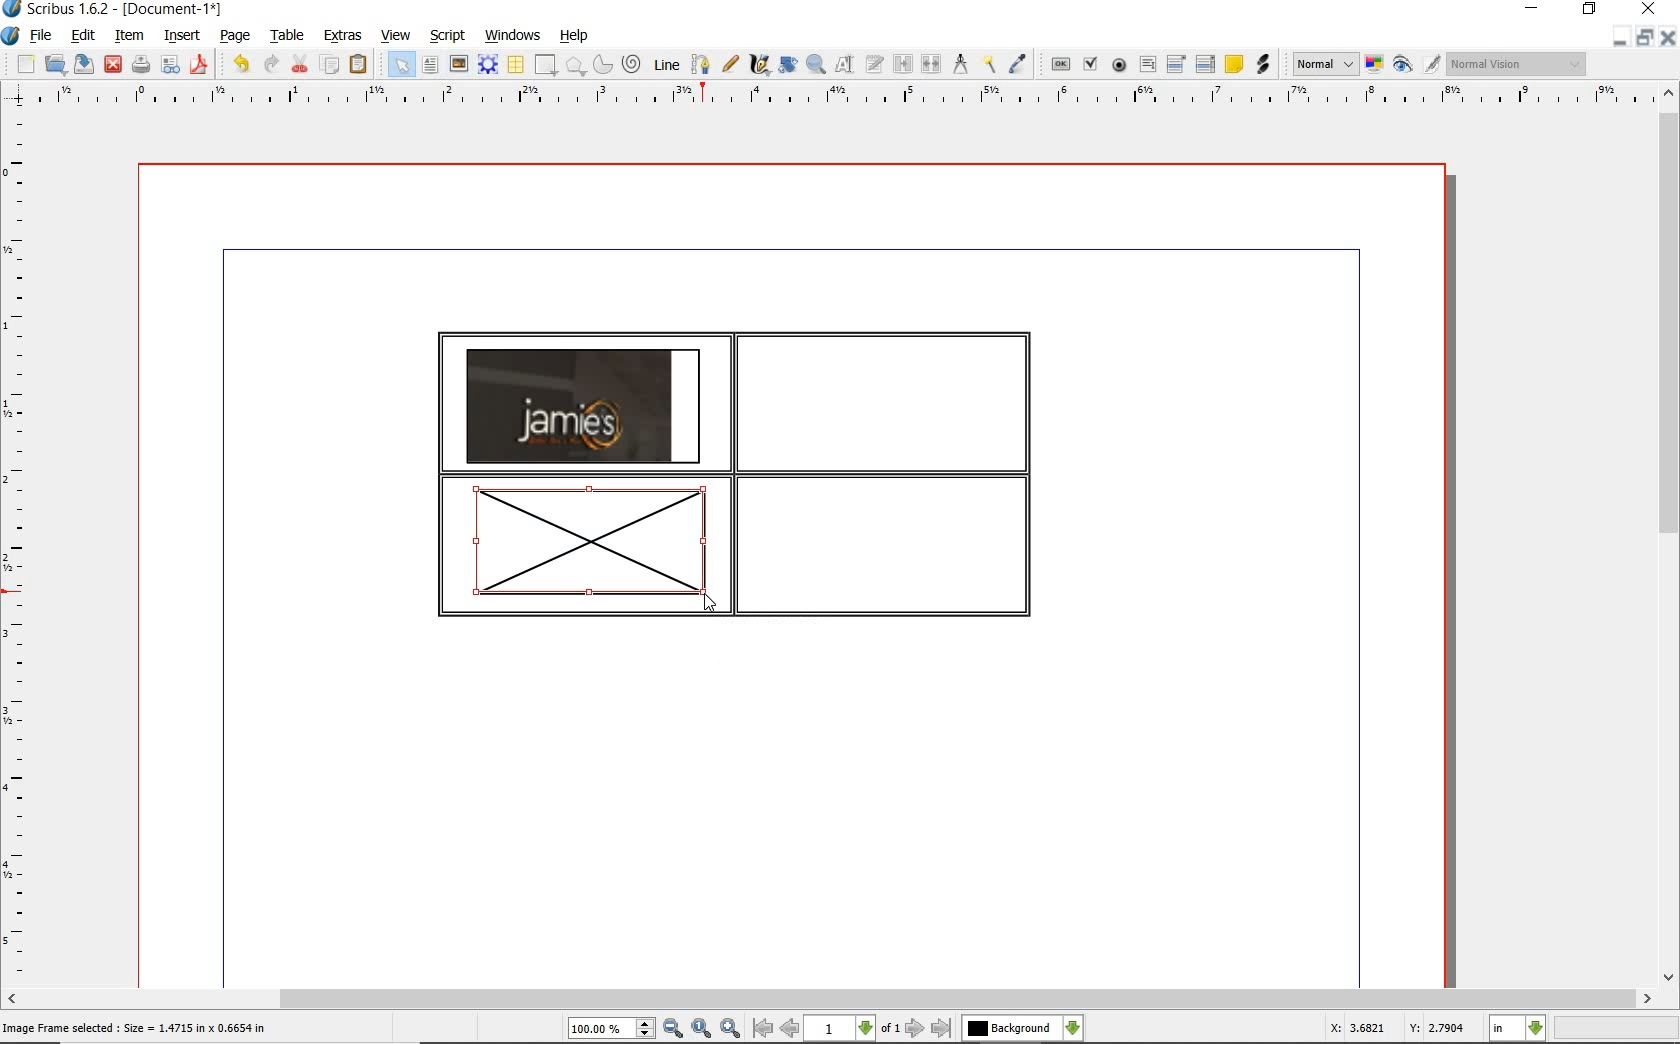  I want to click on paste, so click(358, 64).